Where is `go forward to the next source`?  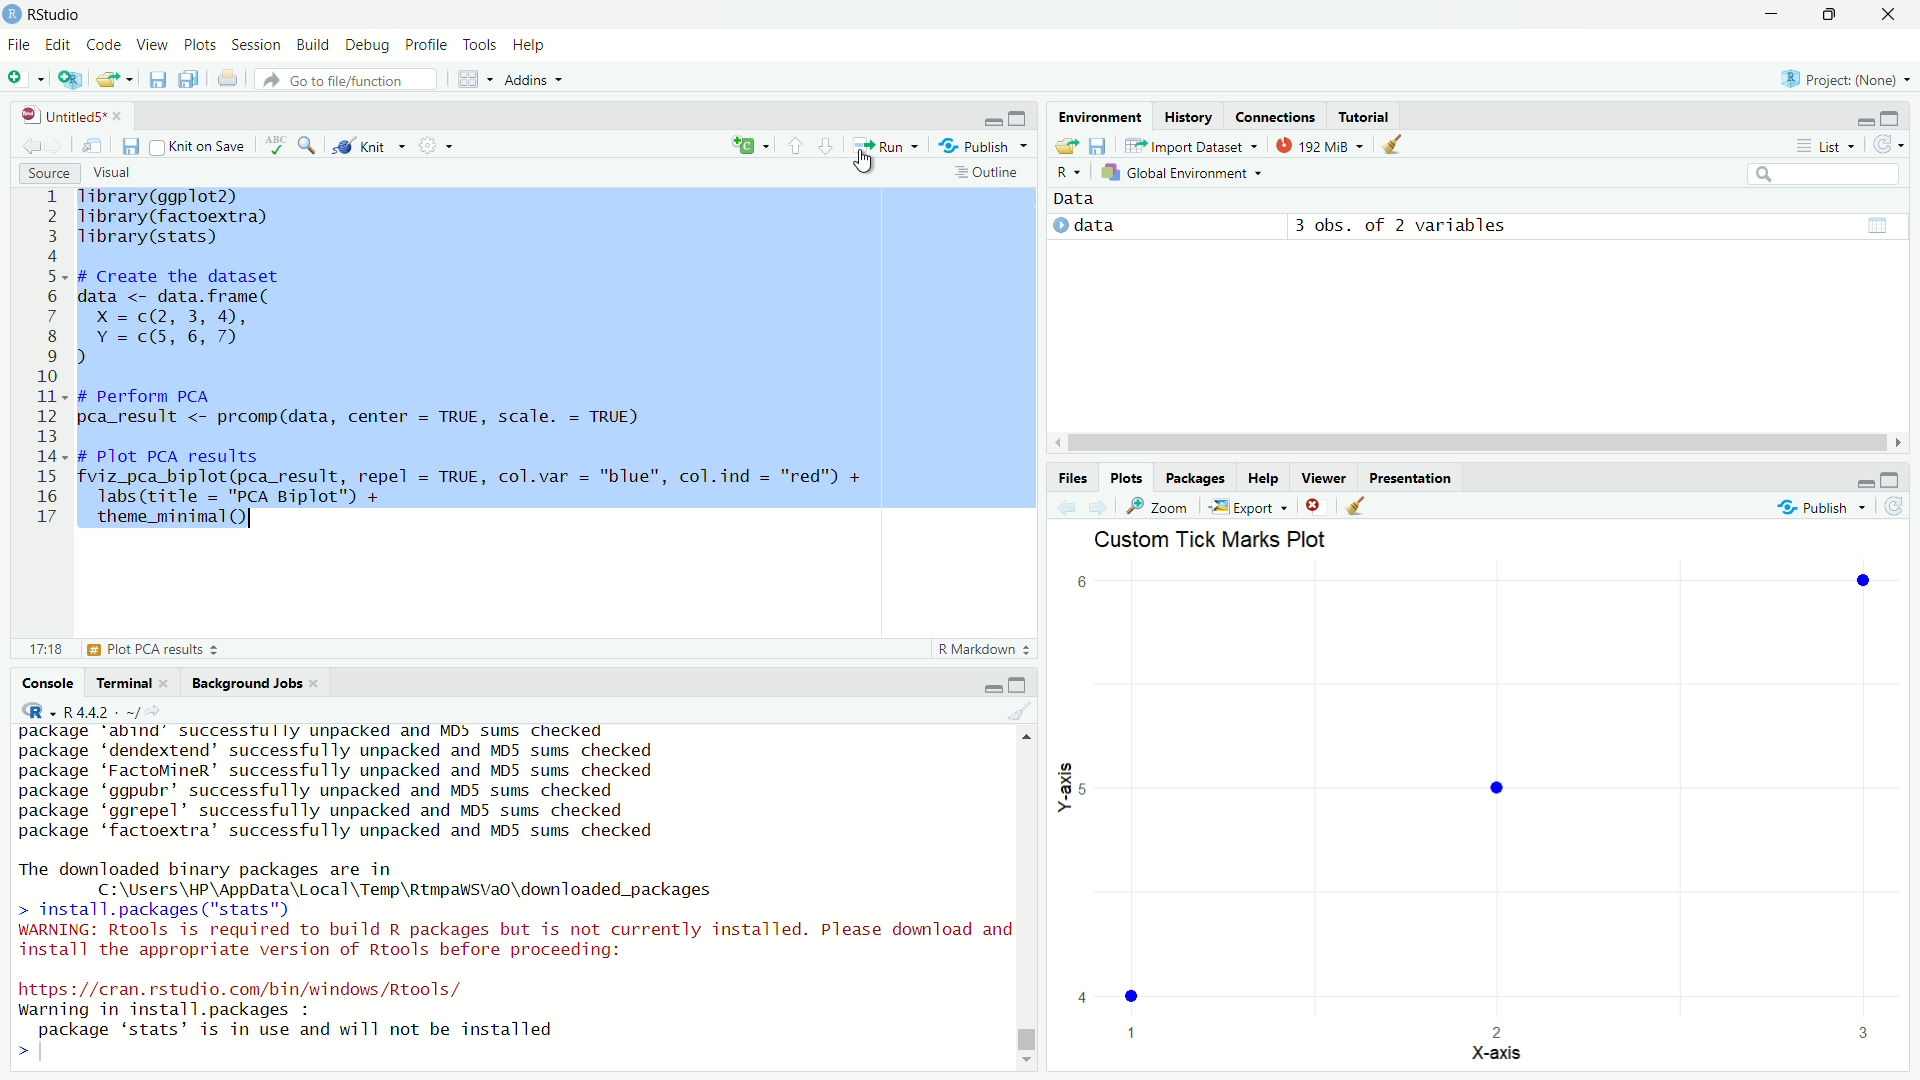
go forward to the next source is located at coordinates (57, 147).